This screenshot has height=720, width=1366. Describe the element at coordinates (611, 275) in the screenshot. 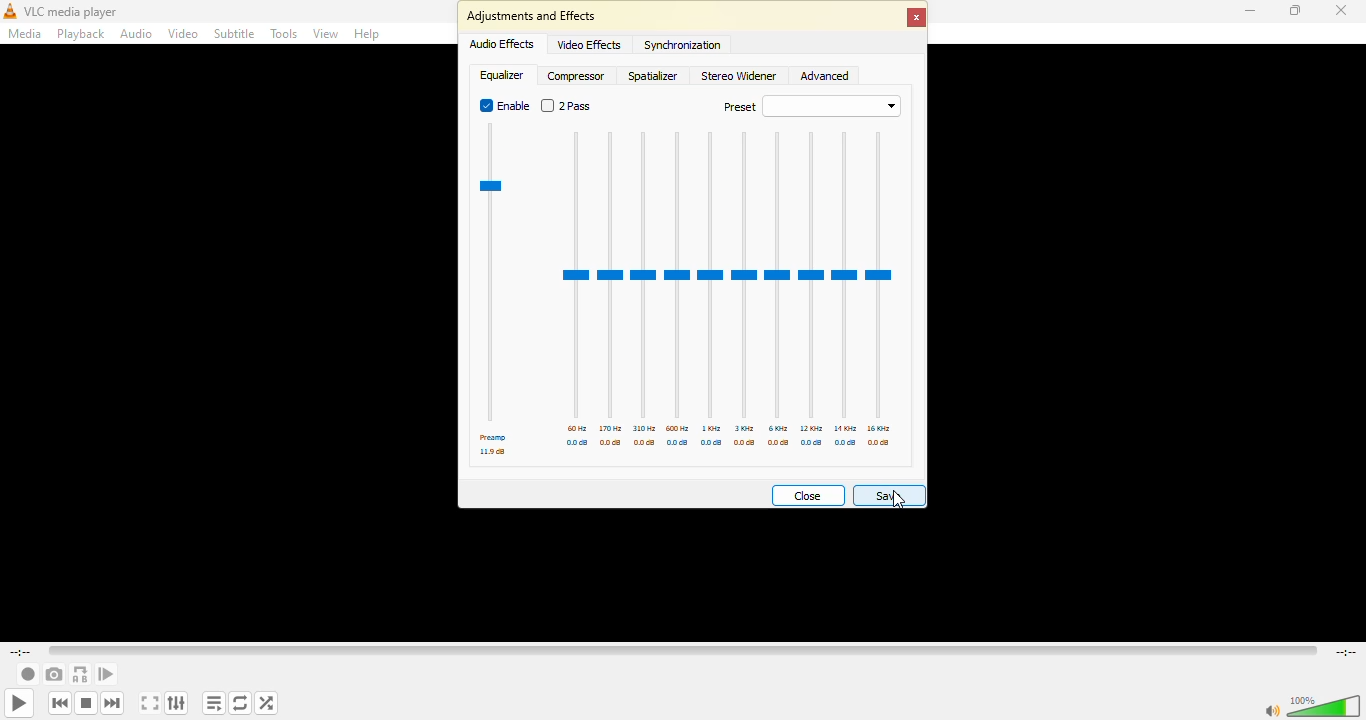

I see `adjustor` at that location.